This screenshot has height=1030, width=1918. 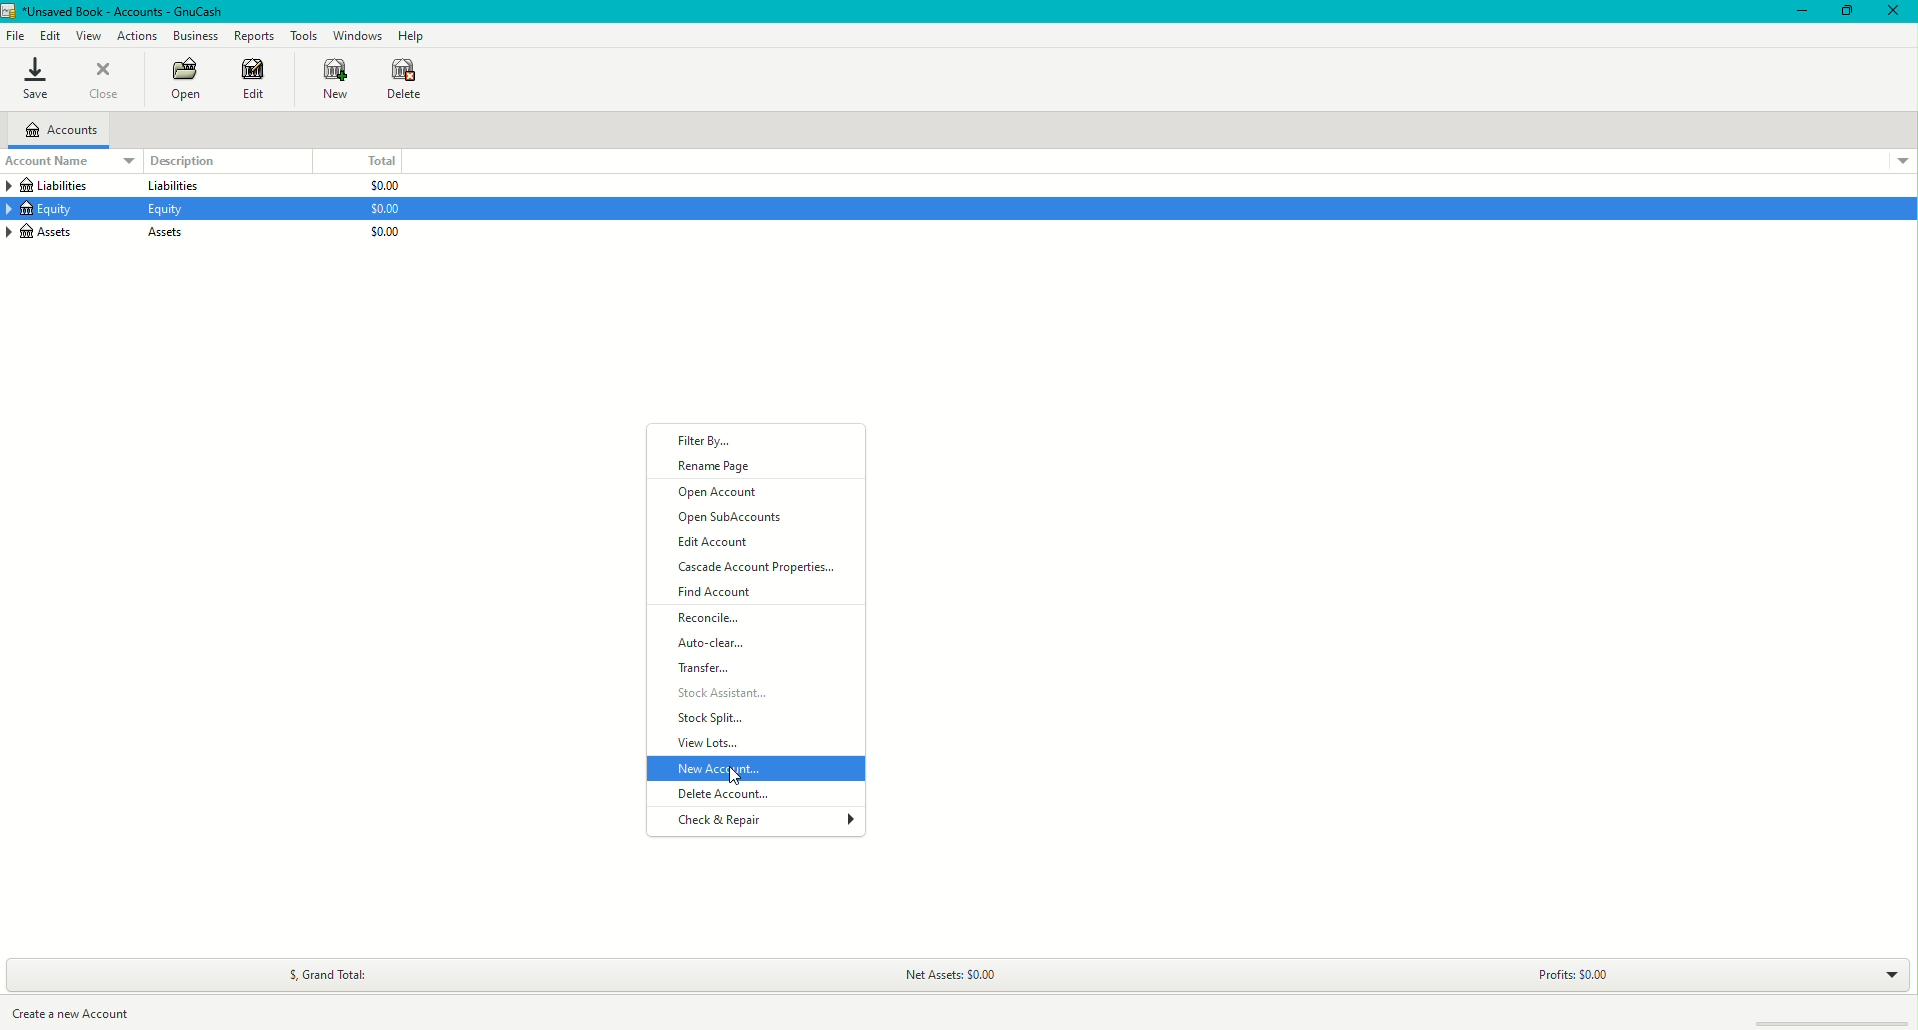 What do you see at coordinates (715, 769) in the screenshot?
I see `New Account` at bounding box center [715, 769].